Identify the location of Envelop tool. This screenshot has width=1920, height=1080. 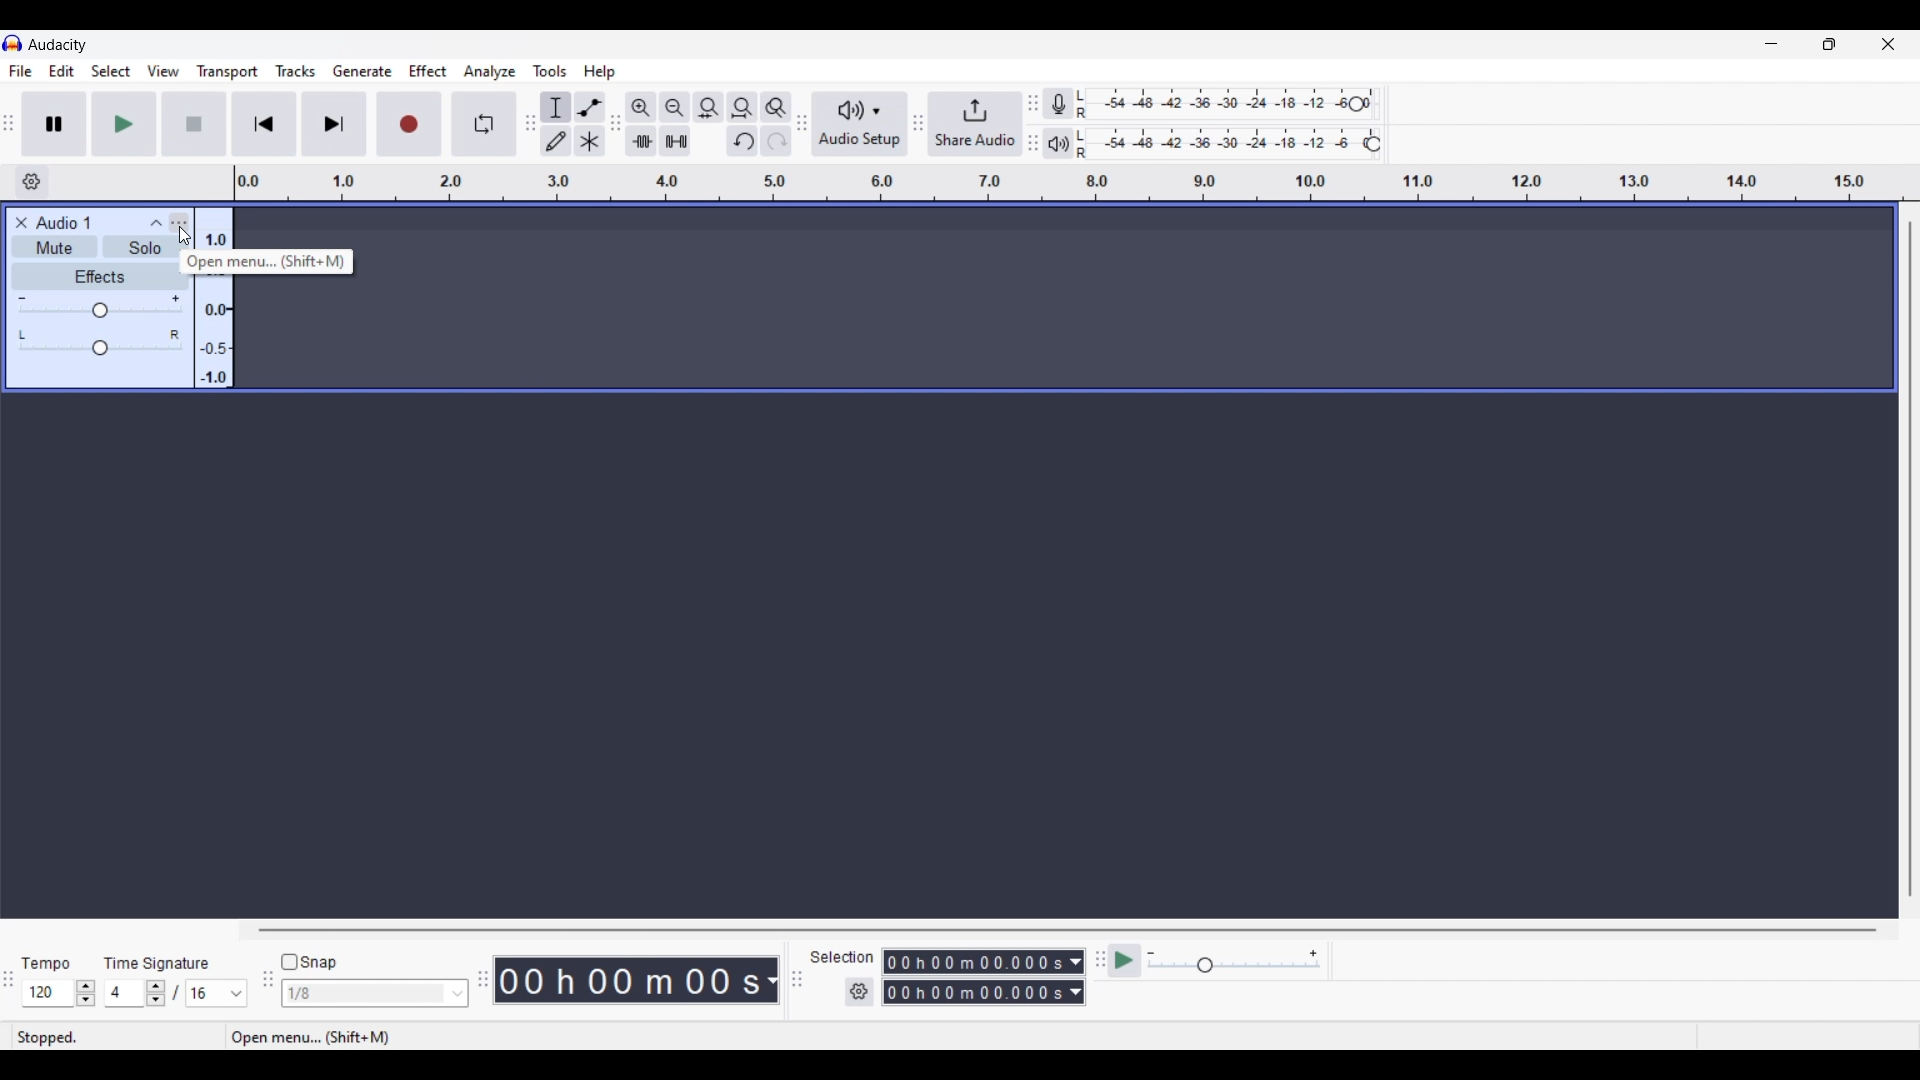
(589, 107).